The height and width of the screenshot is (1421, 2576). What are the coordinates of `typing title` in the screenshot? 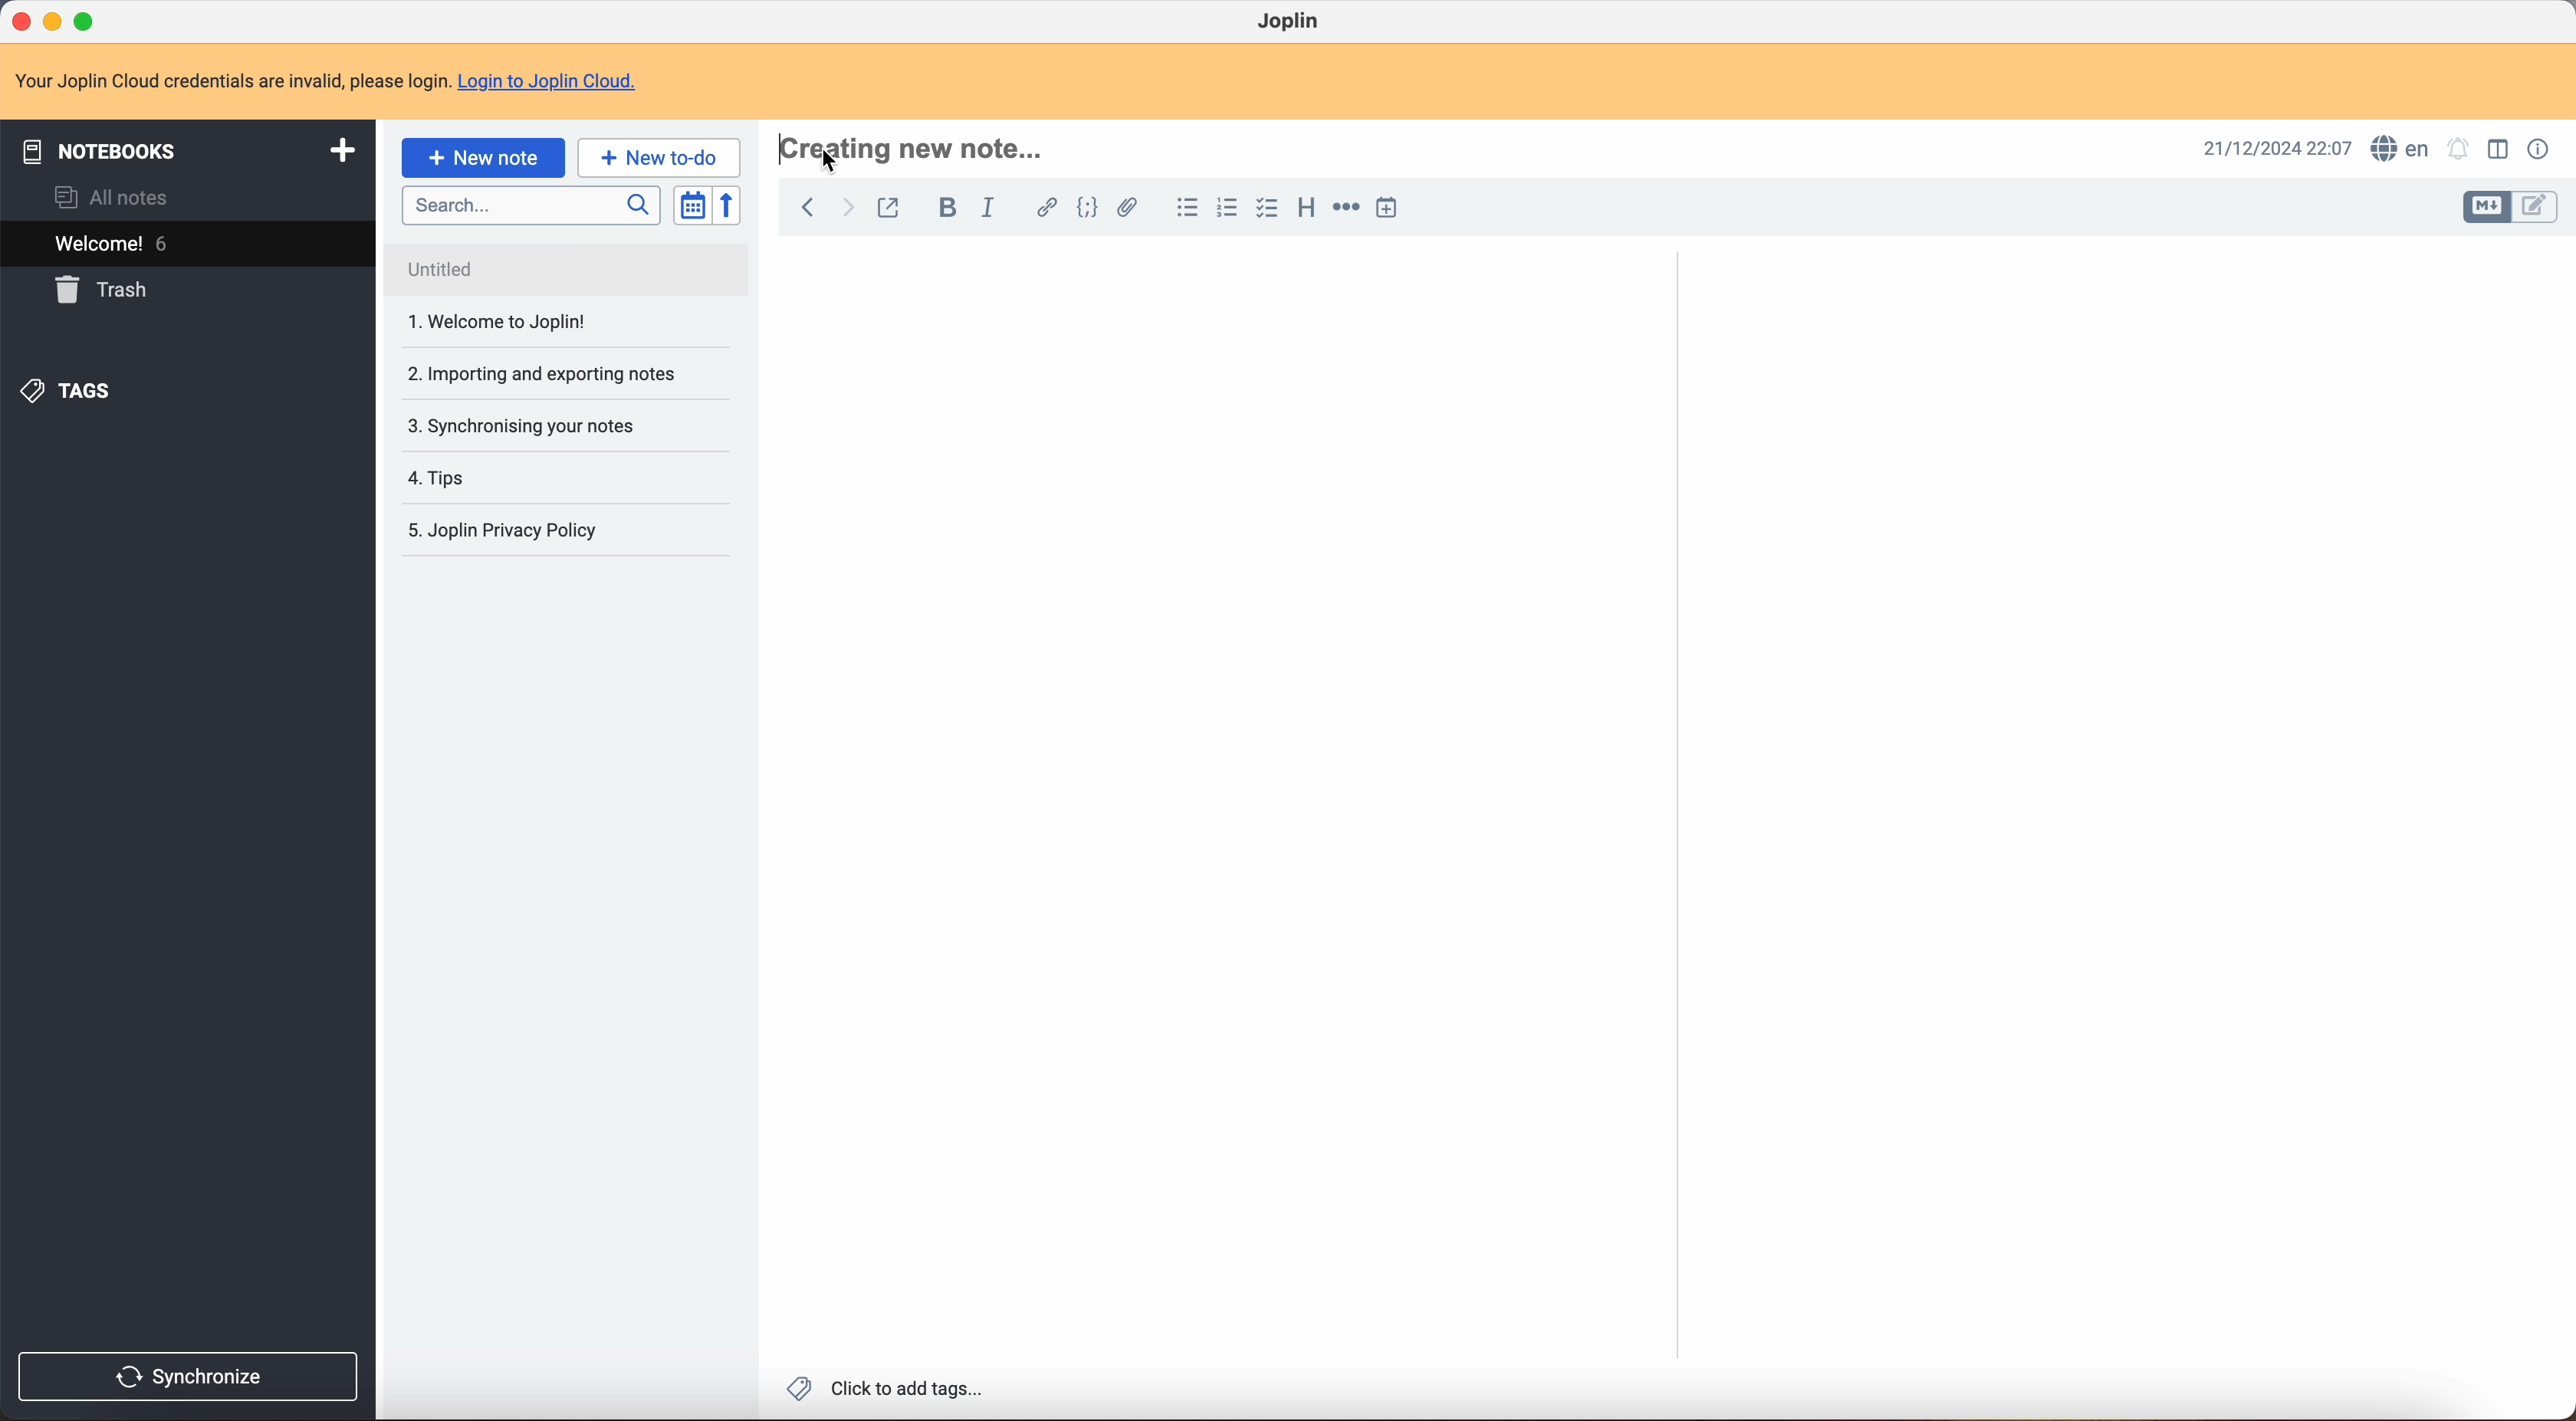 It's located at (921, 146).